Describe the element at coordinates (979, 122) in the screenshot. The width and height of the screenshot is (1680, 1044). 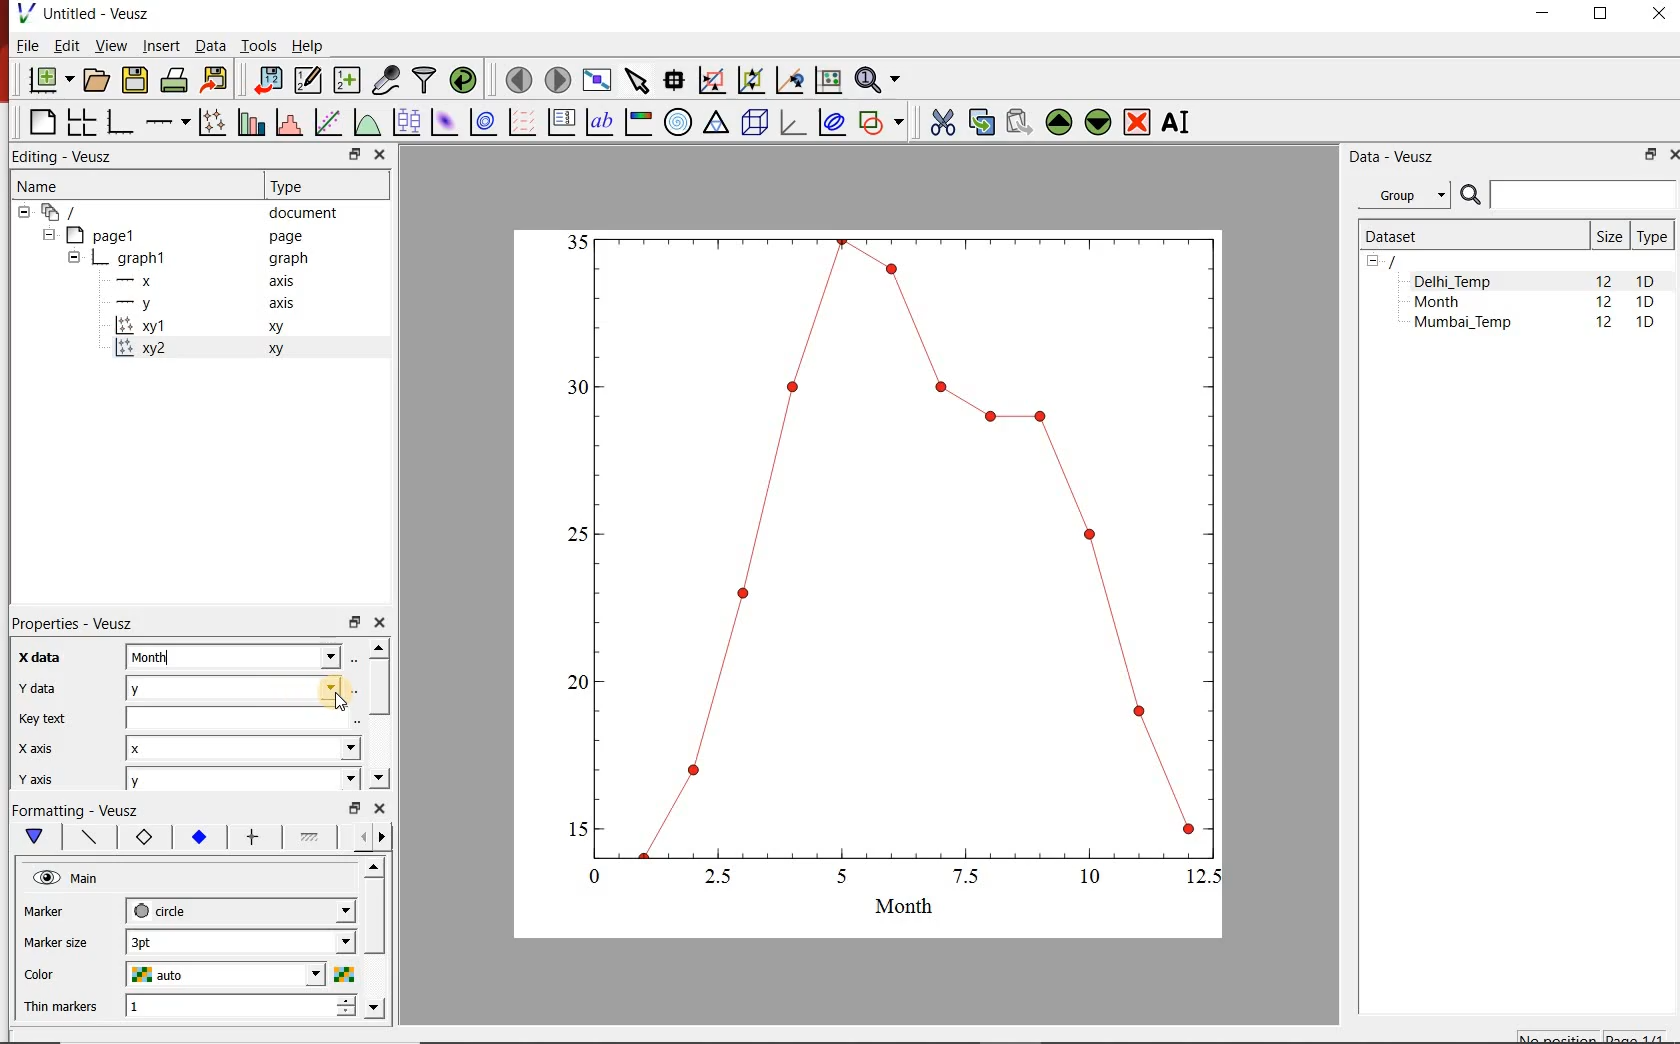
I see `copy the selected widget` at that location.